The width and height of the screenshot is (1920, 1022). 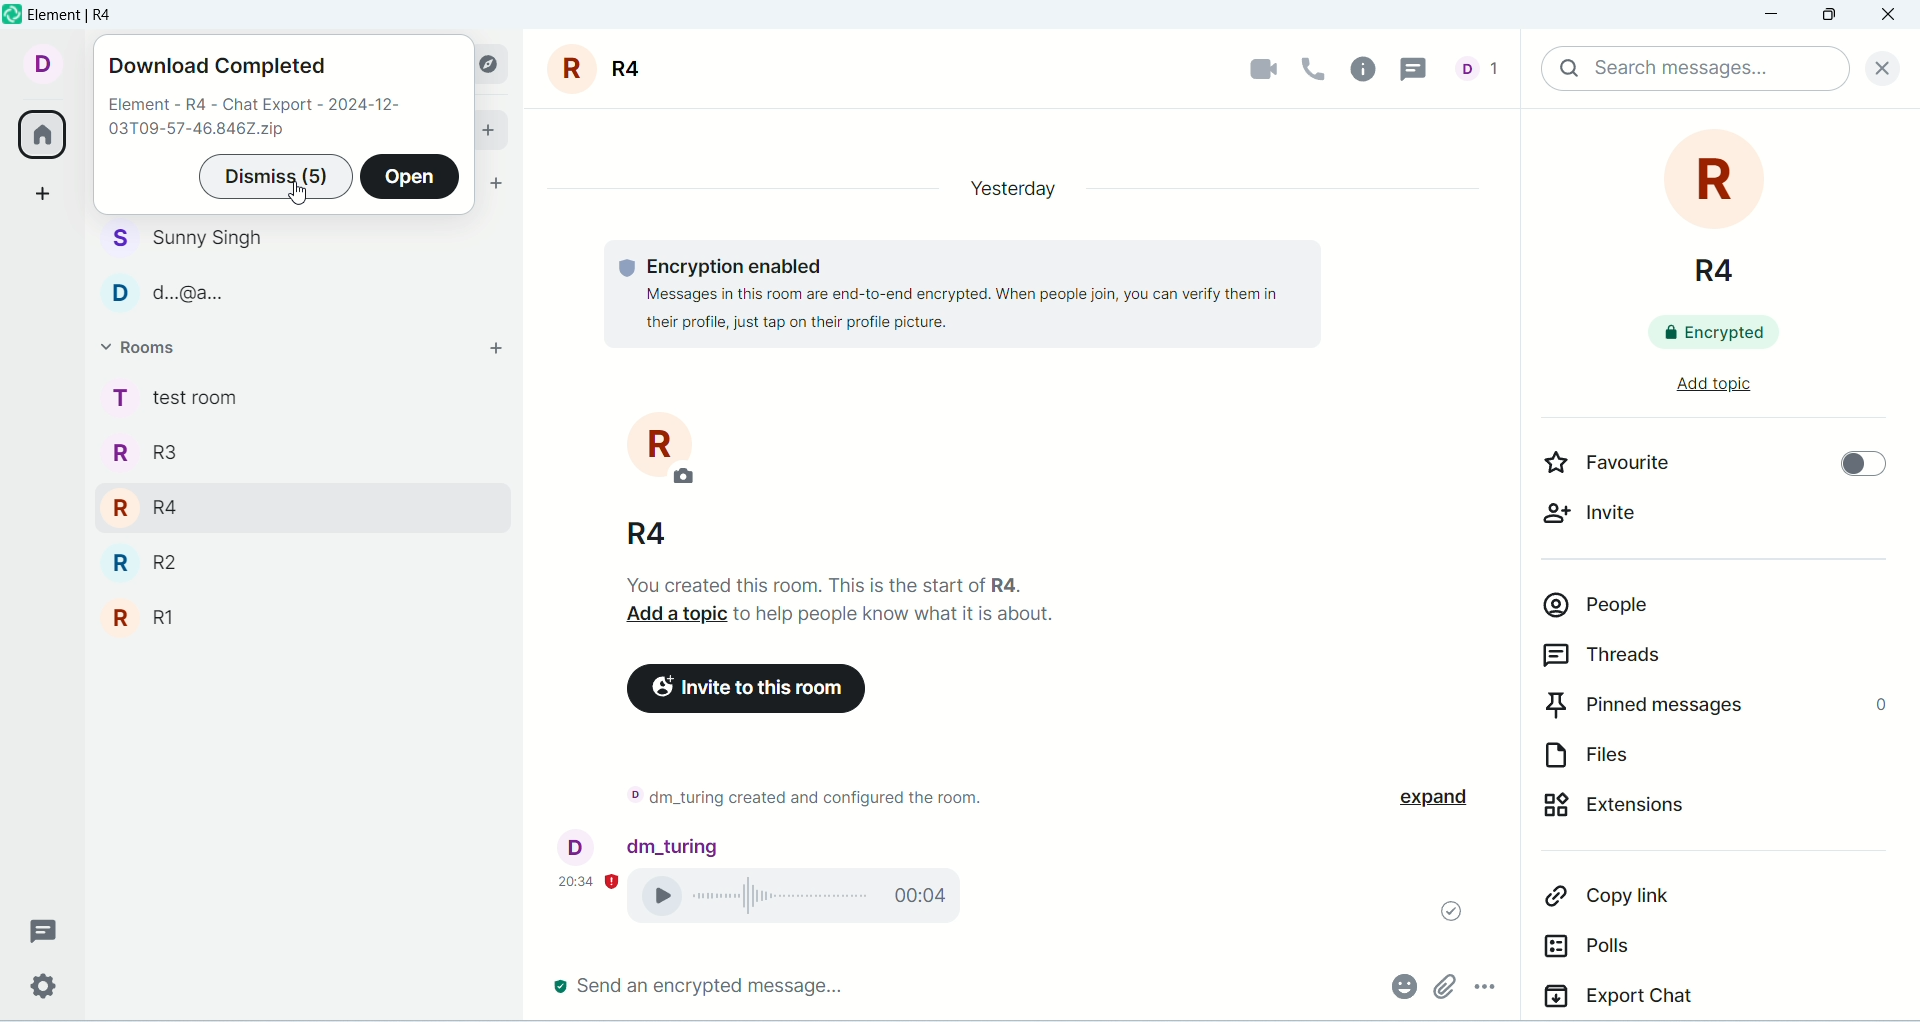 What do you see at coordinates (1496, 990) in the screenshot?
I see `options` at bounding box center [1496, 990].